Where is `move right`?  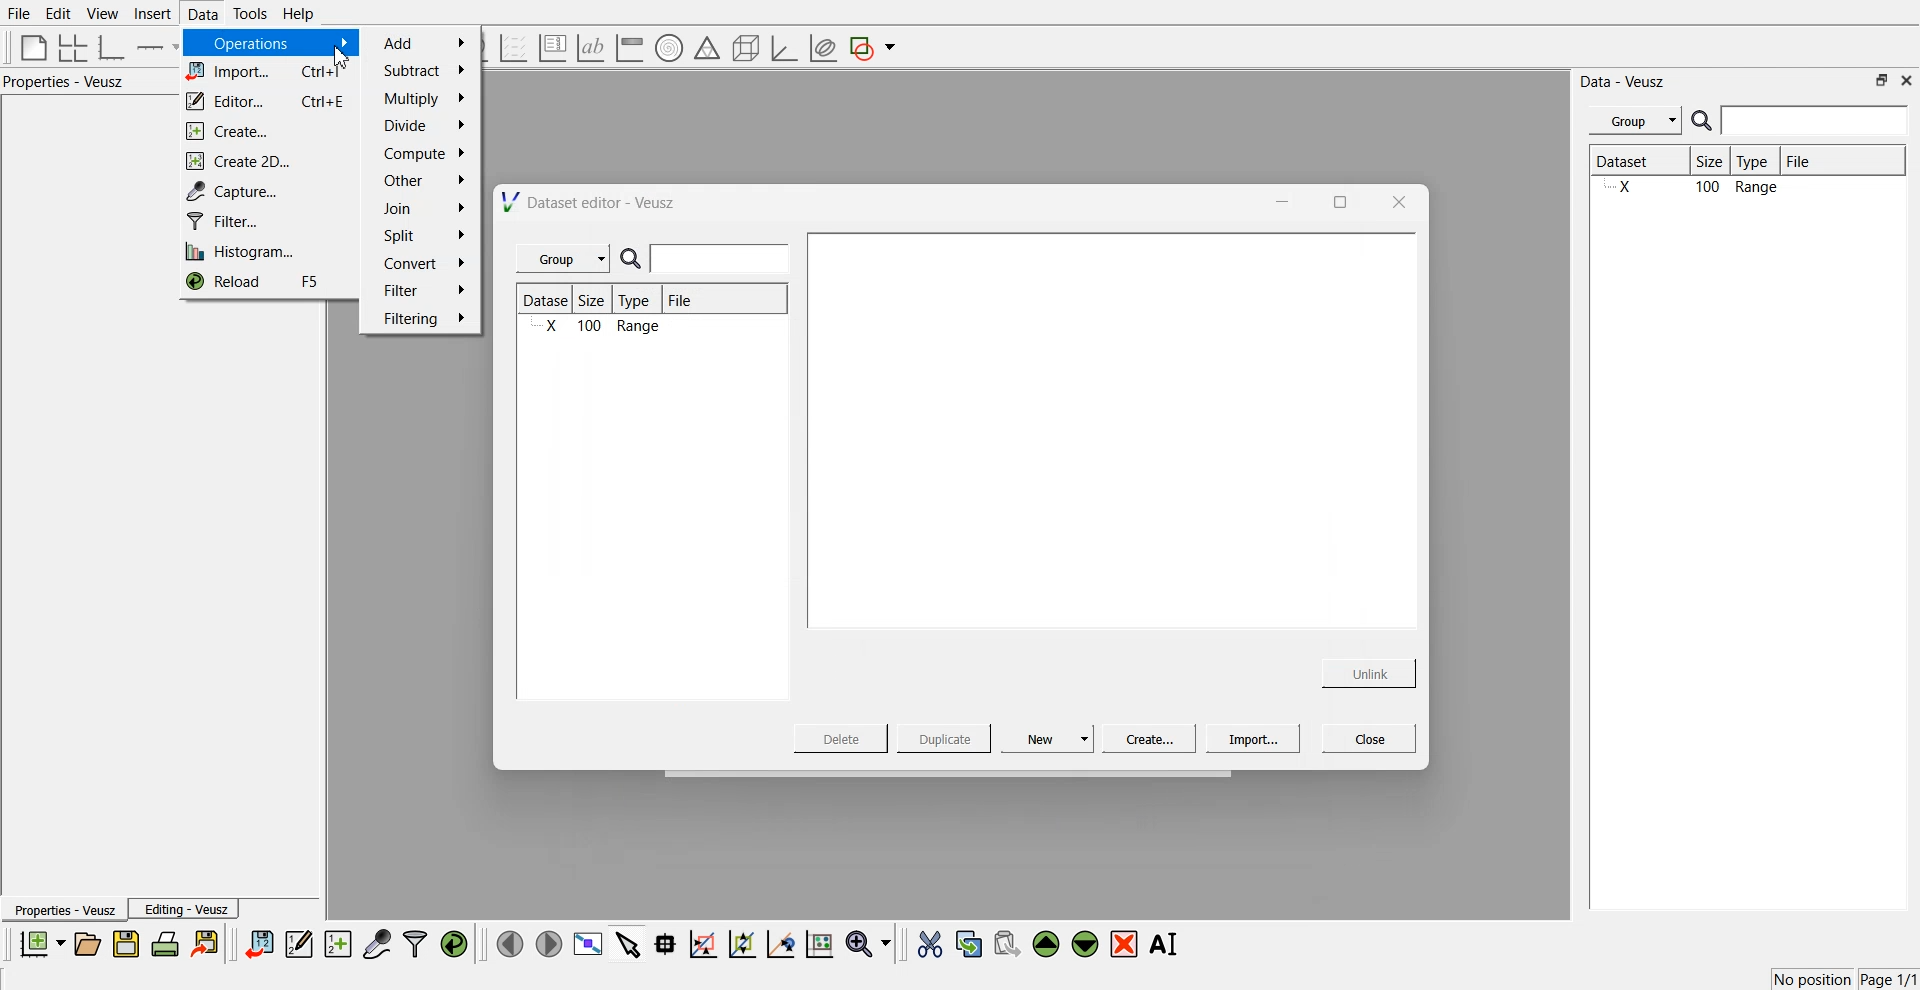
move right is located at coordinates (548, 942).